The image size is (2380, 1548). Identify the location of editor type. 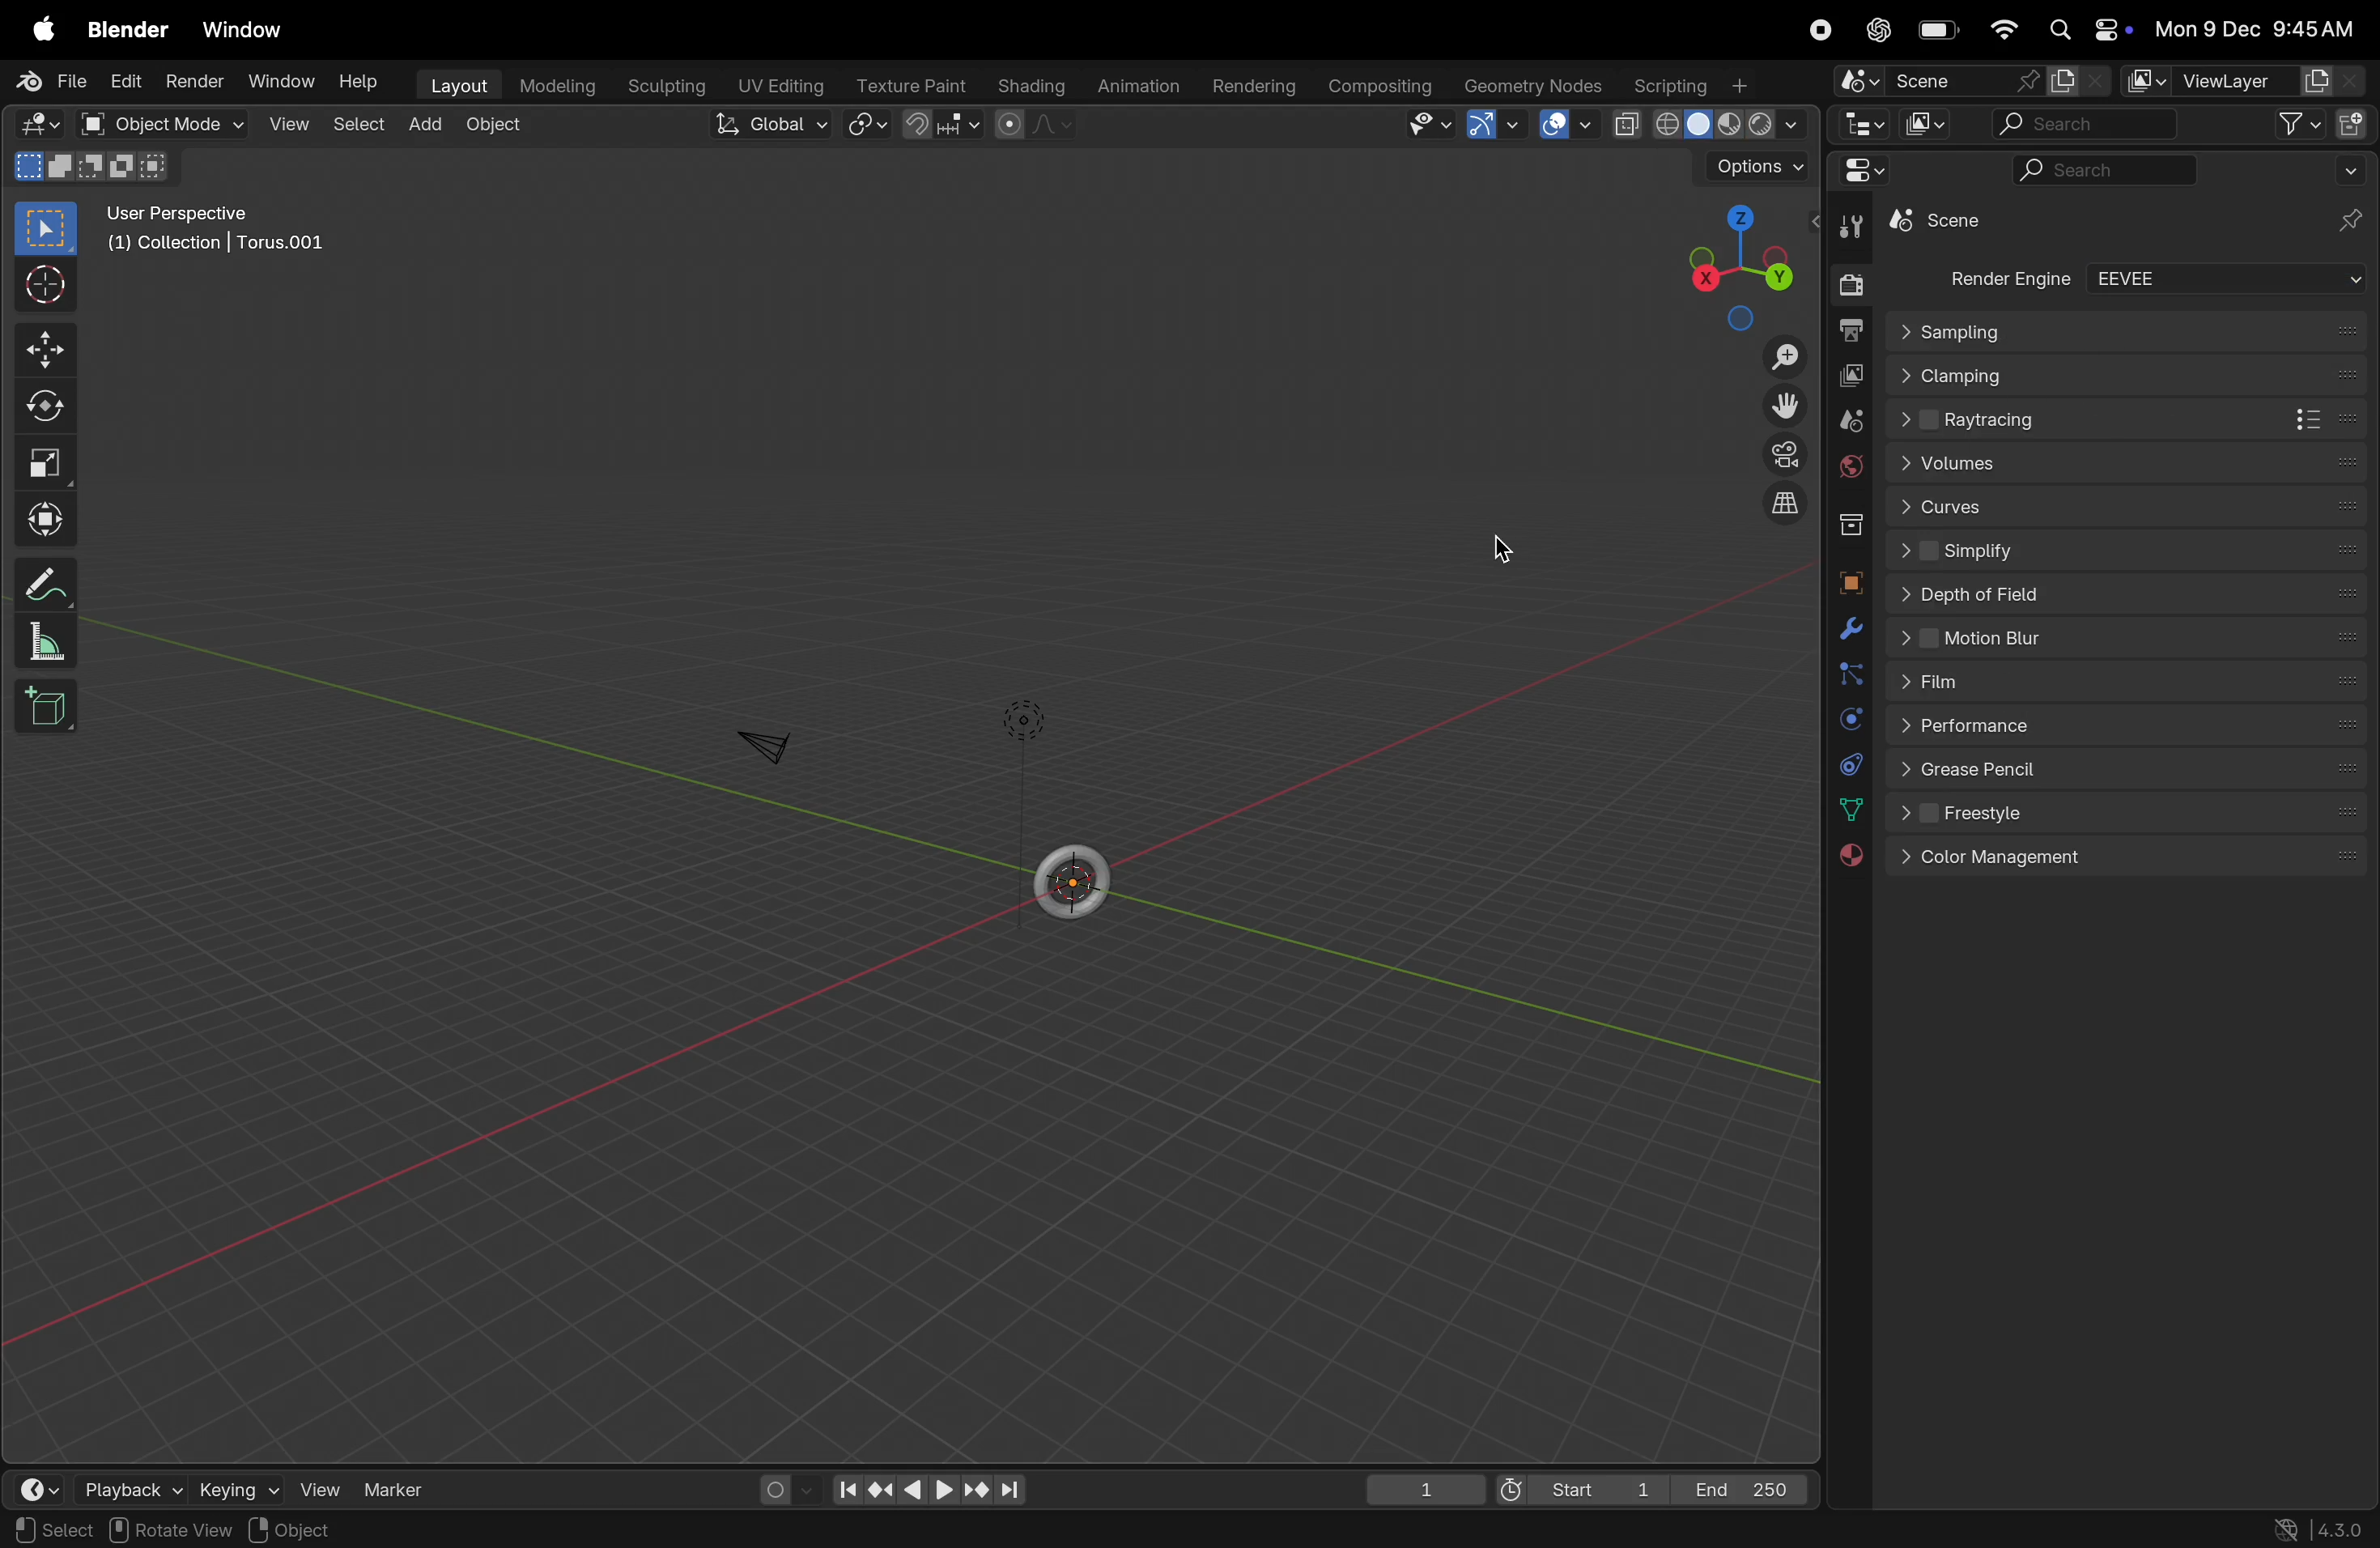
(33, 124).